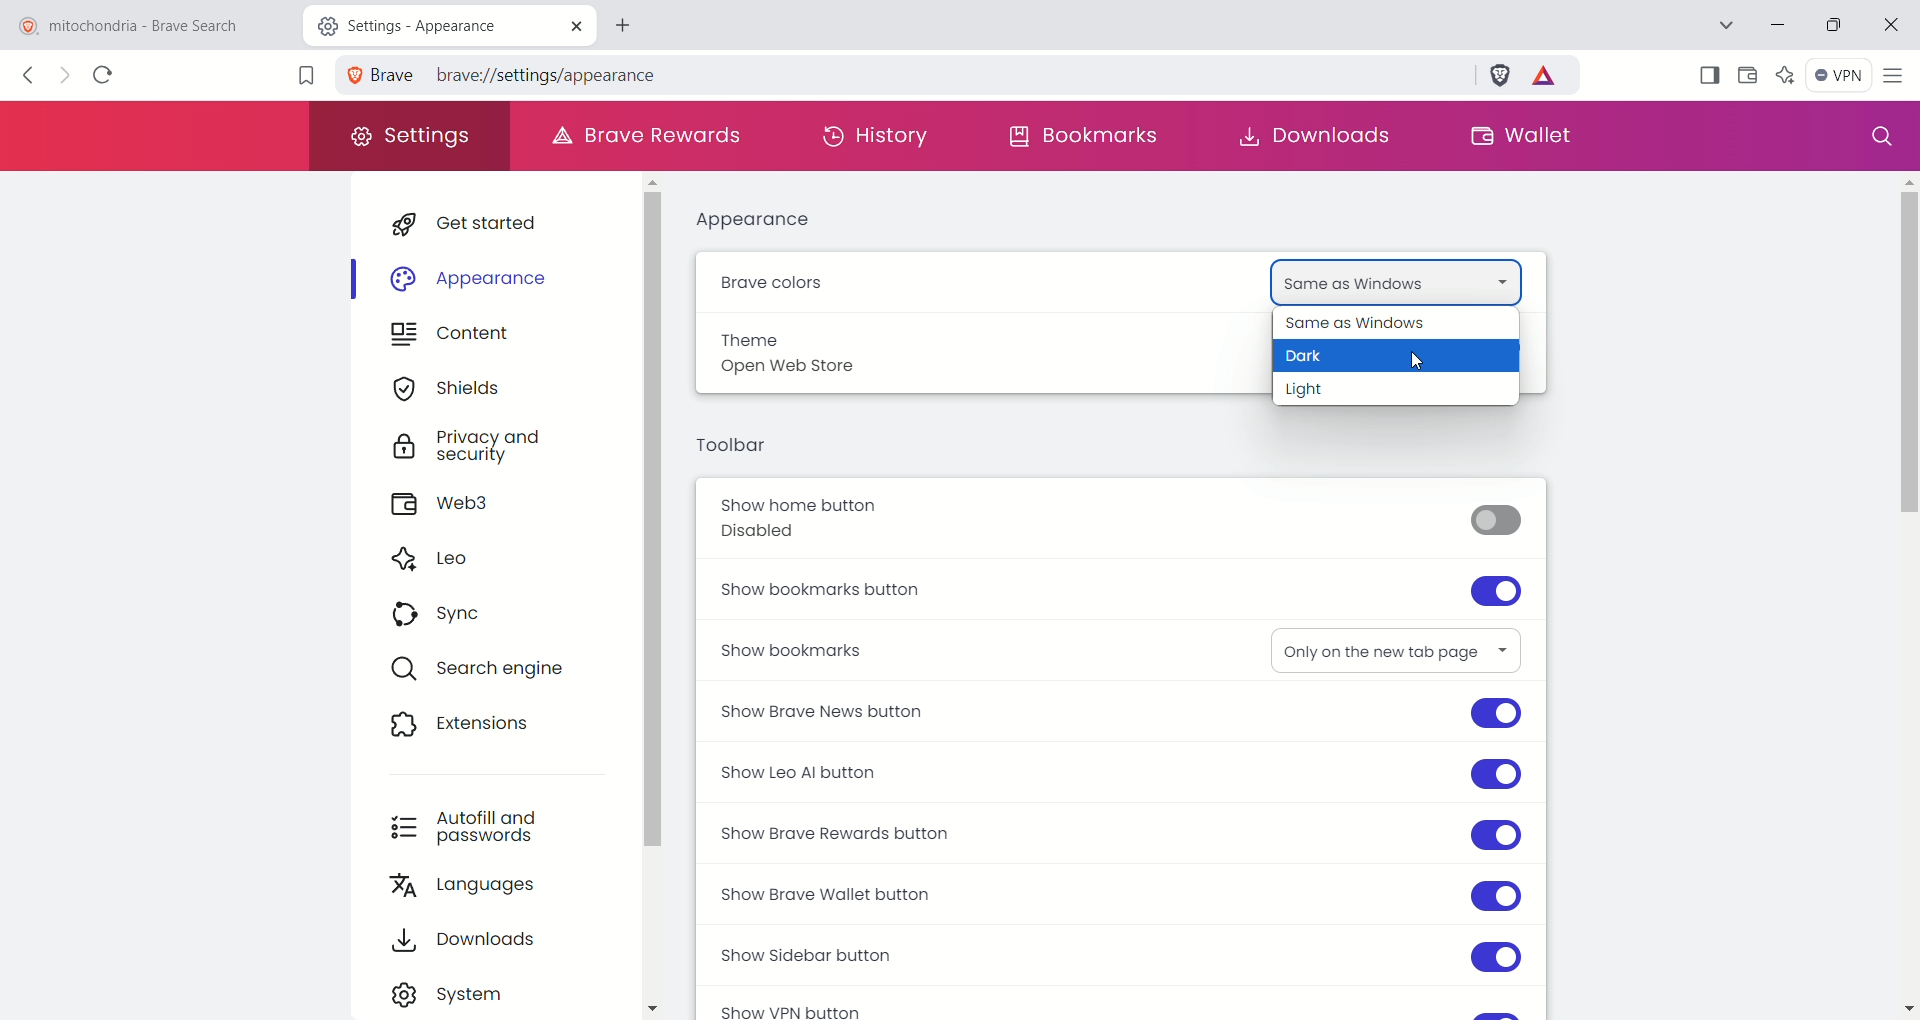 The height and width of the screenshot is (1020, 1920). What do you see at coordinates (454, 387) in the screenshot?
I see `shields` at bounding box center [454, 387].